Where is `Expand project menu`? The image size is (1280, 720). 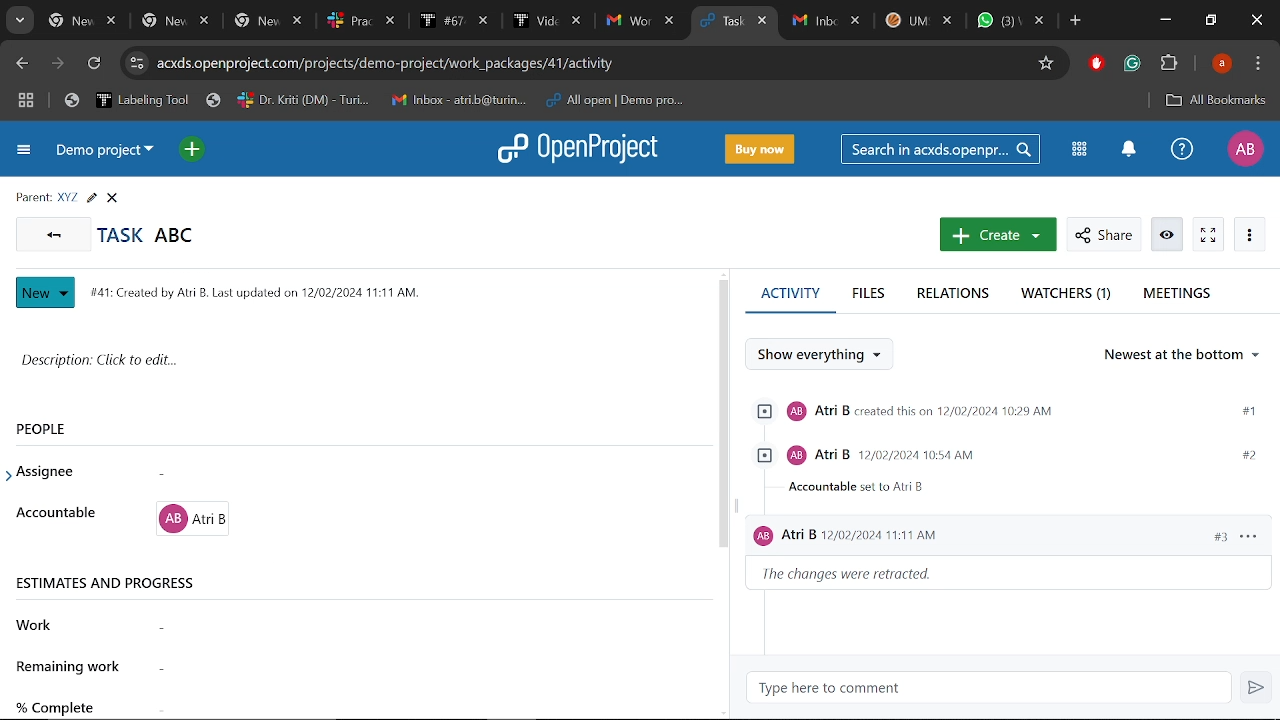 Expand project menu is located at coordinates (25, 150).